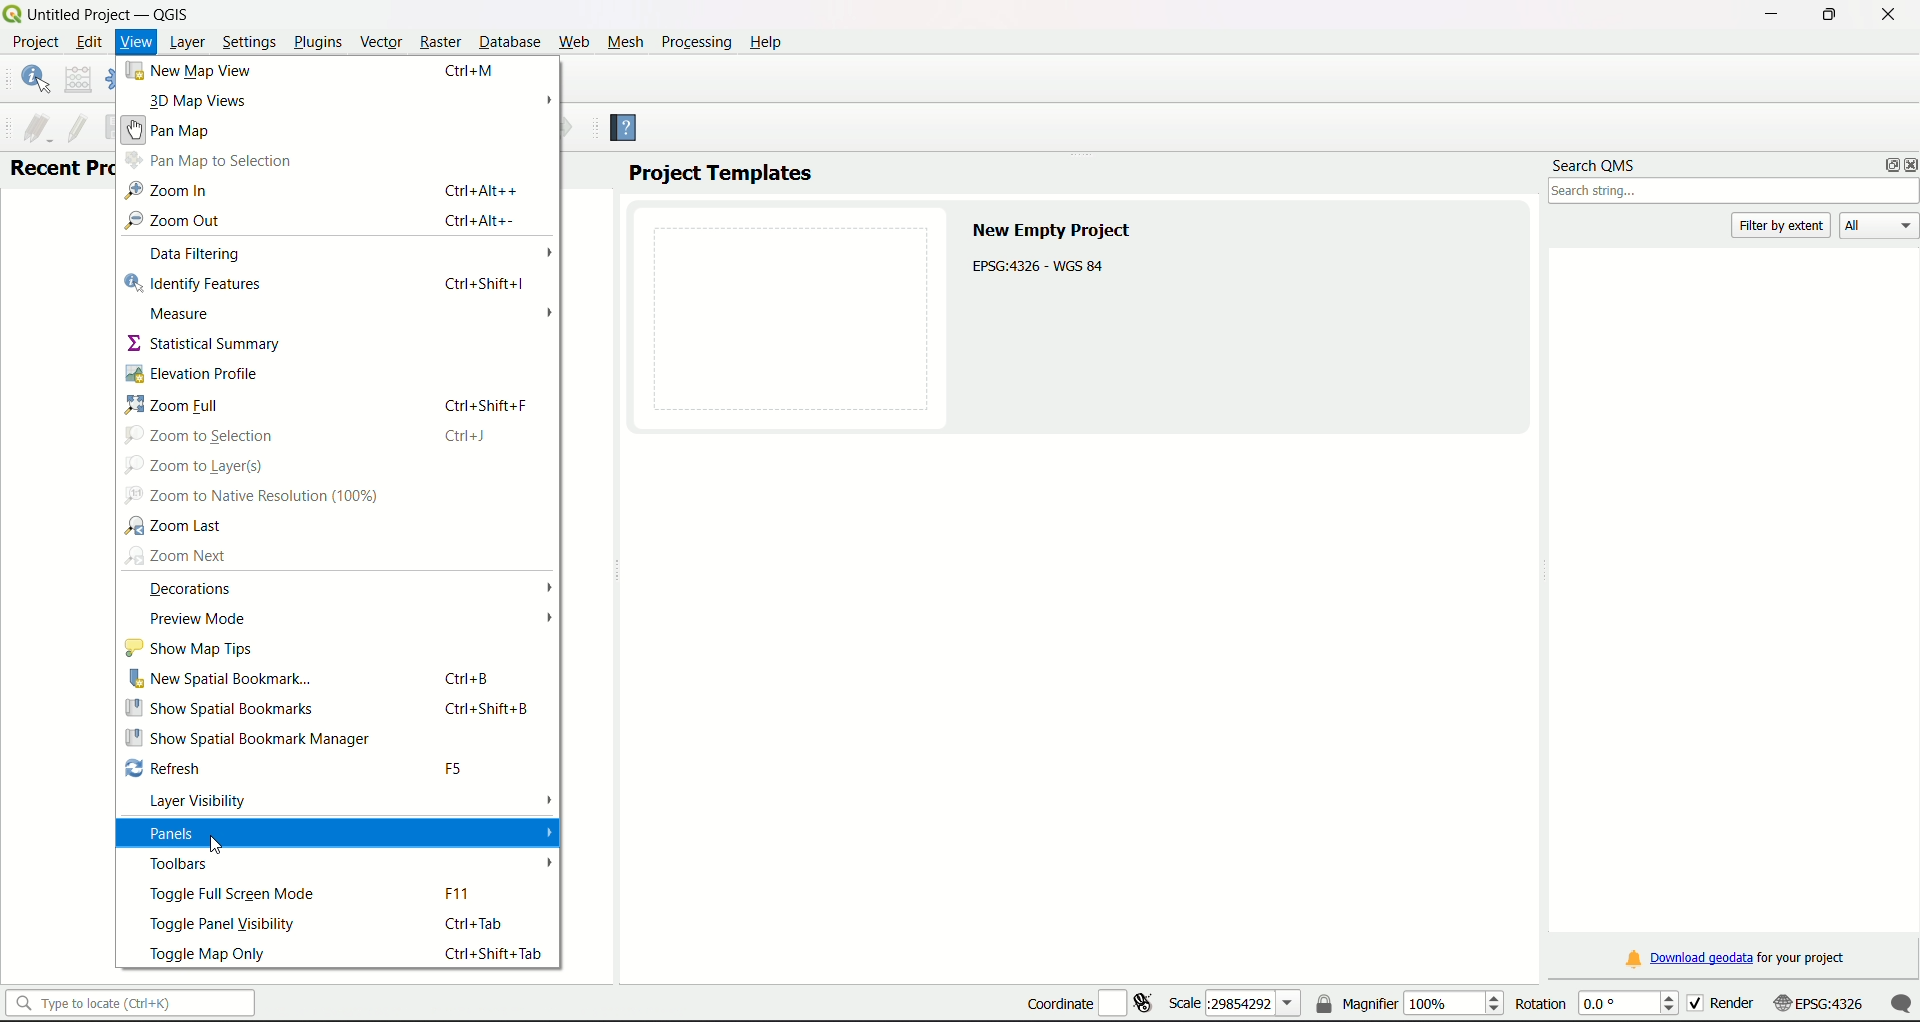 Image resolution: width=1920 pixels, height=1022 pixels. What do you see at coordinates (1057, 251) in the screenshot?
I see `text` at bounding box center [1057, 251].